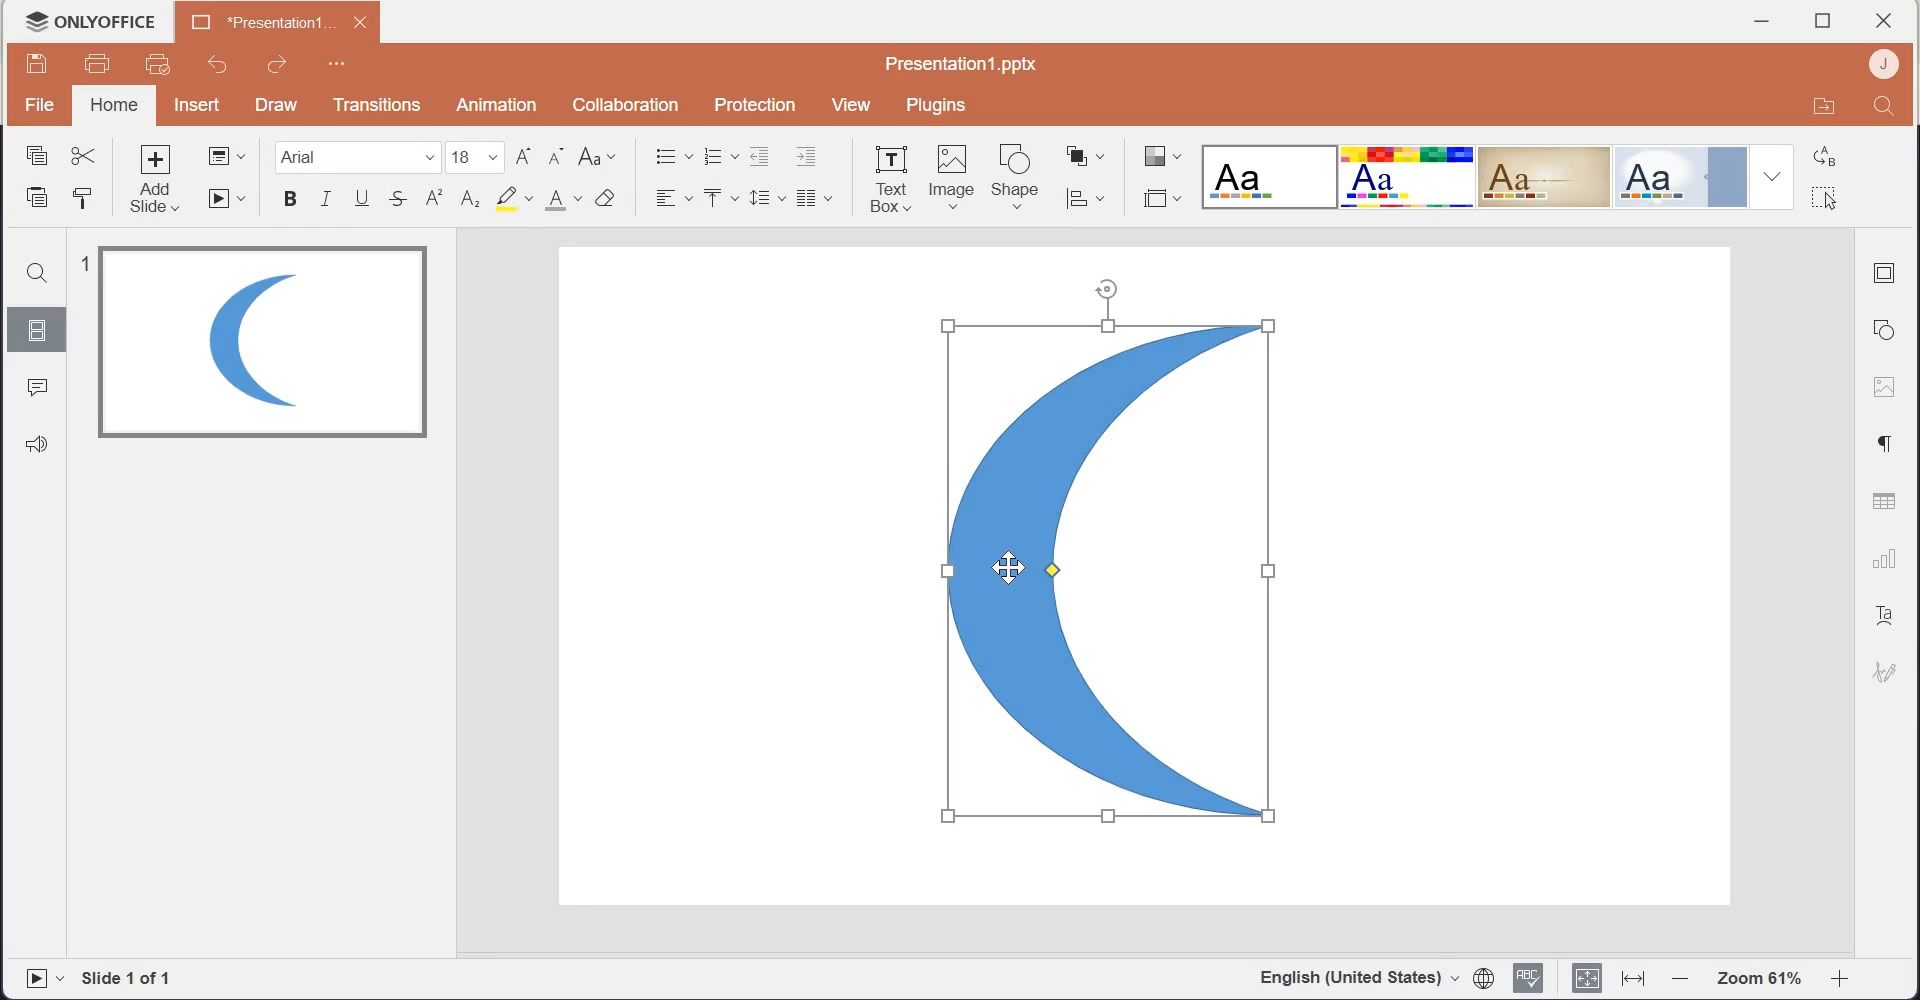 This screenshot has width=1920, height=1000. What do you see at coordinates (852, 106) in the screenshot?
I see `View` at bounding box center [852, 106].